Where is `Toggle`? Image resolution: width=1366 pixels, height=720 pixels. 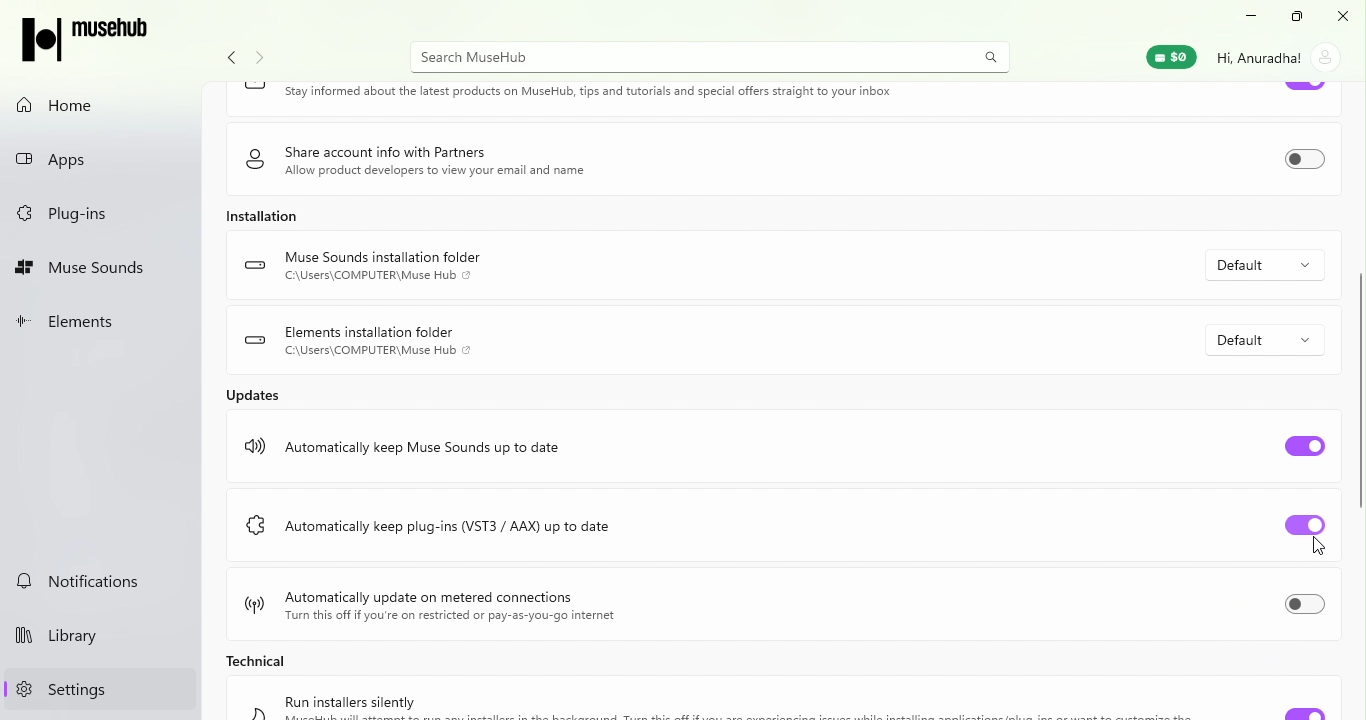 Toggle is located at coordinates (1302, 712).